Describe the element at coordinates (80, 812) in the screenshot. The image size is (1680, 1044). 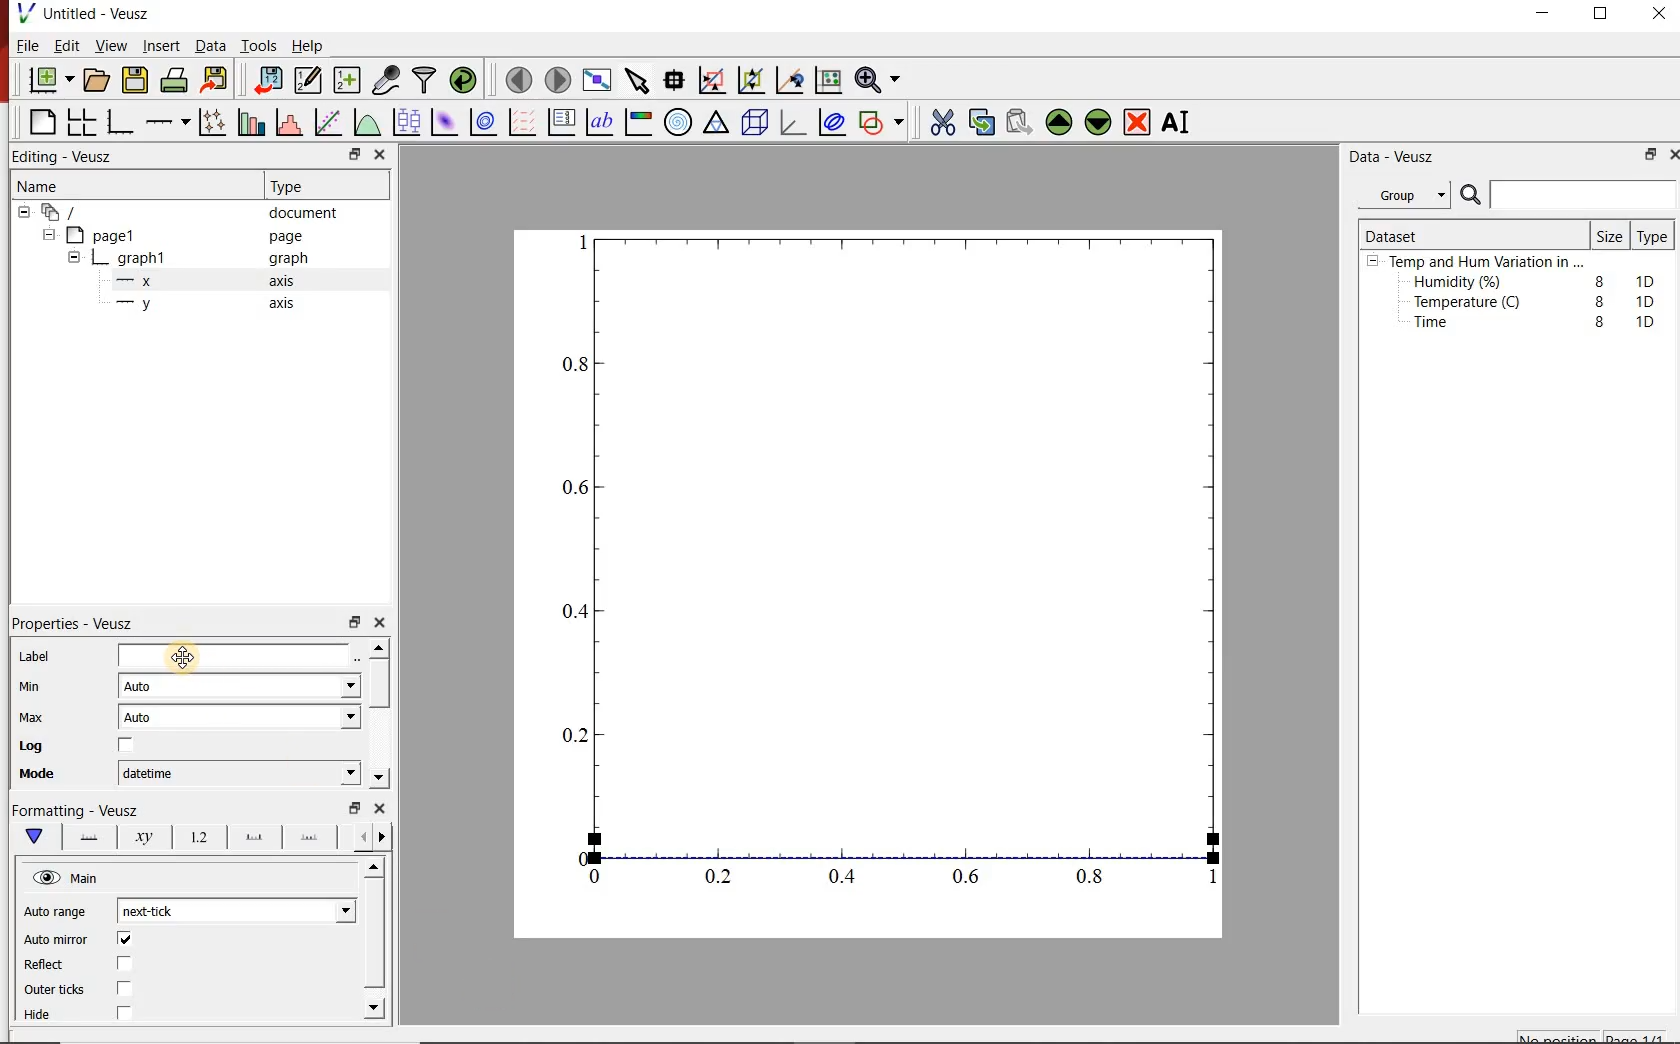
I see `Formatting - Veusz` at that location.